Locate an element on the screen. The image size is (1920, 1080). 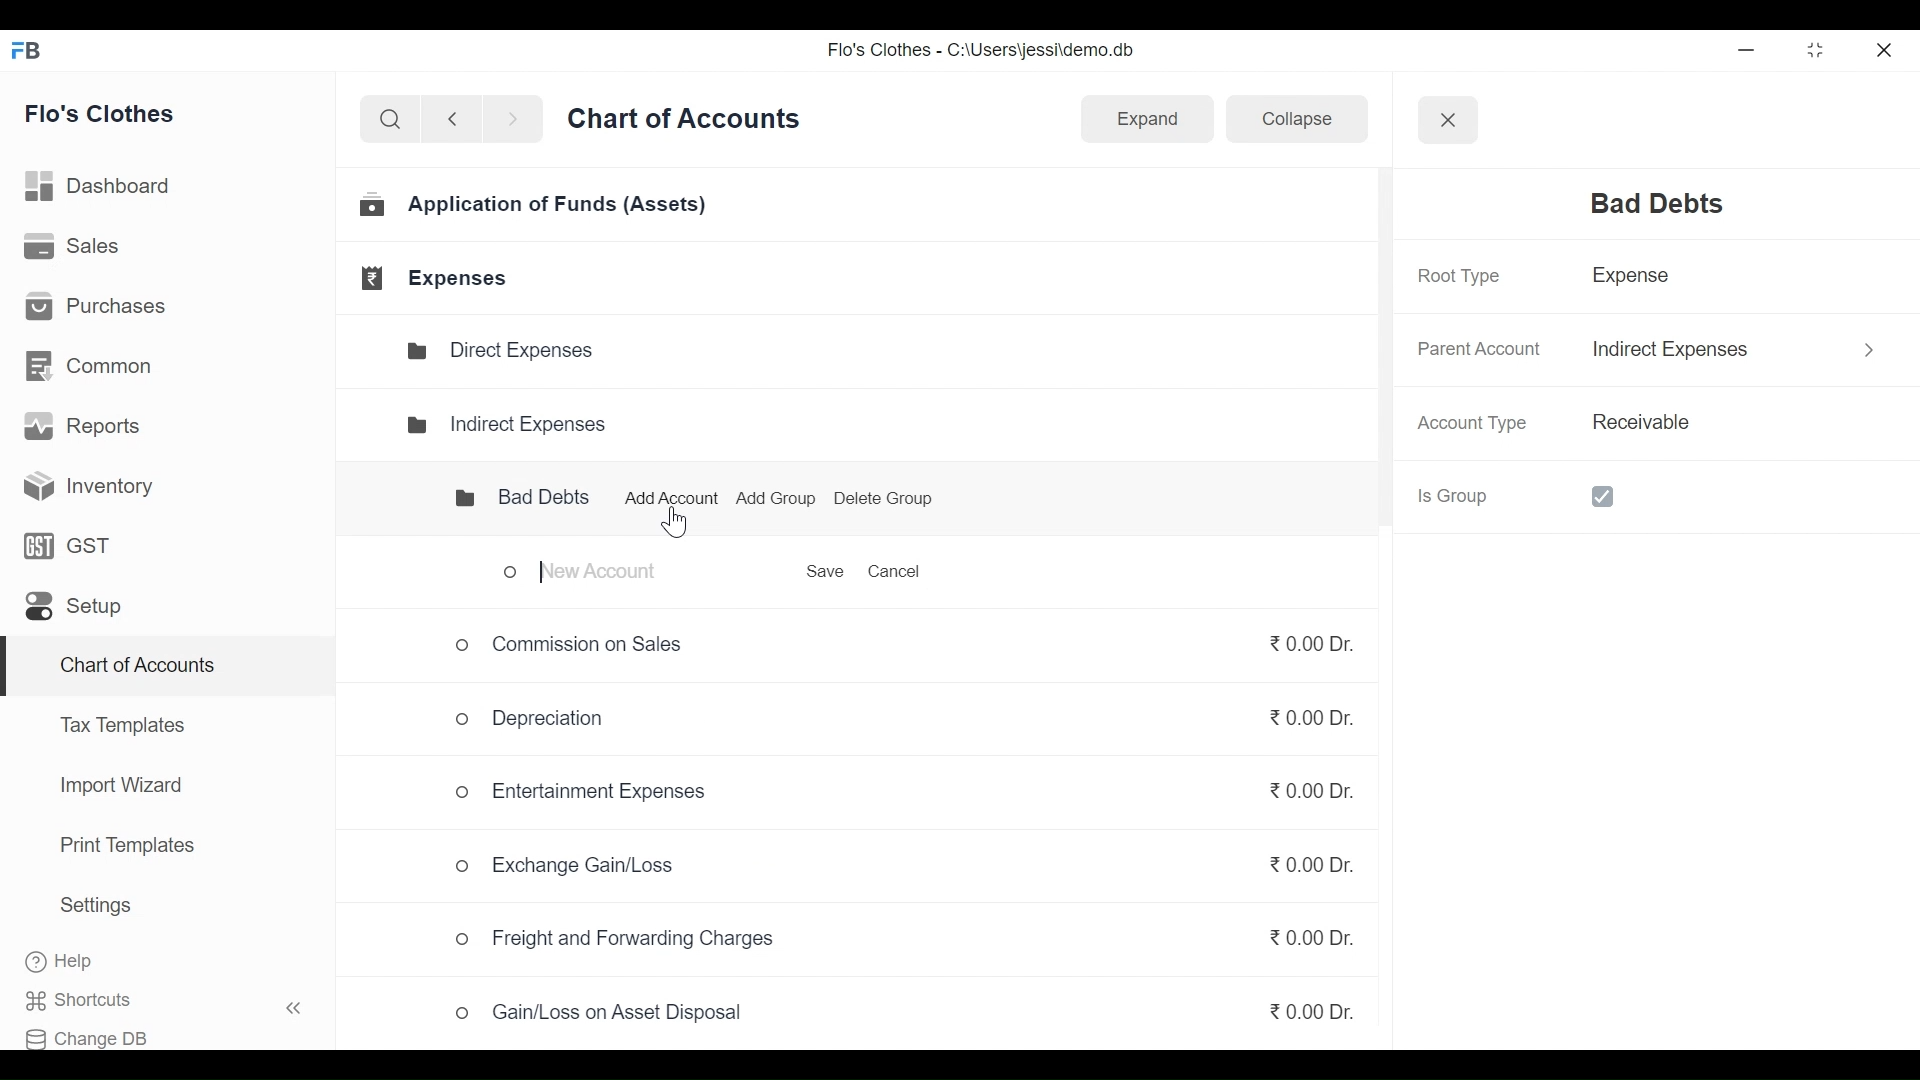
Close is located at coordinates (1446, 118).